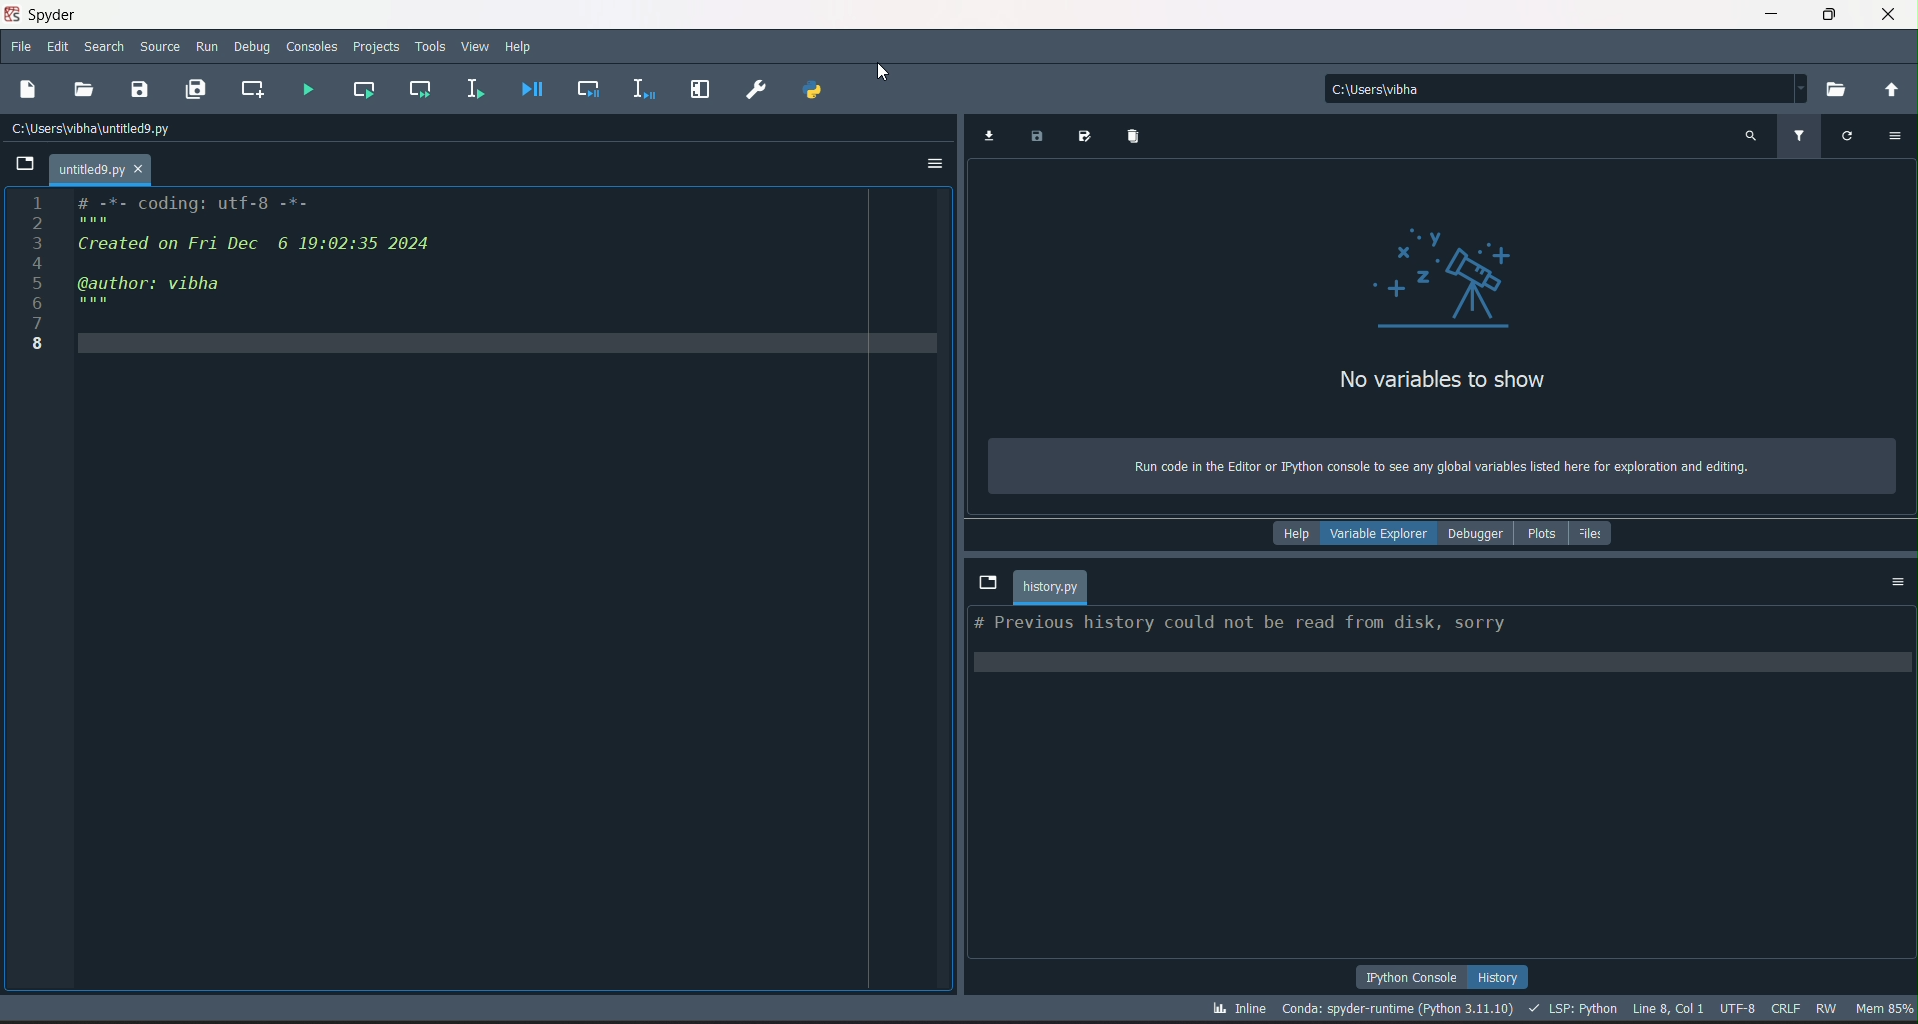  I want to click on save data, so click(1038, 138).